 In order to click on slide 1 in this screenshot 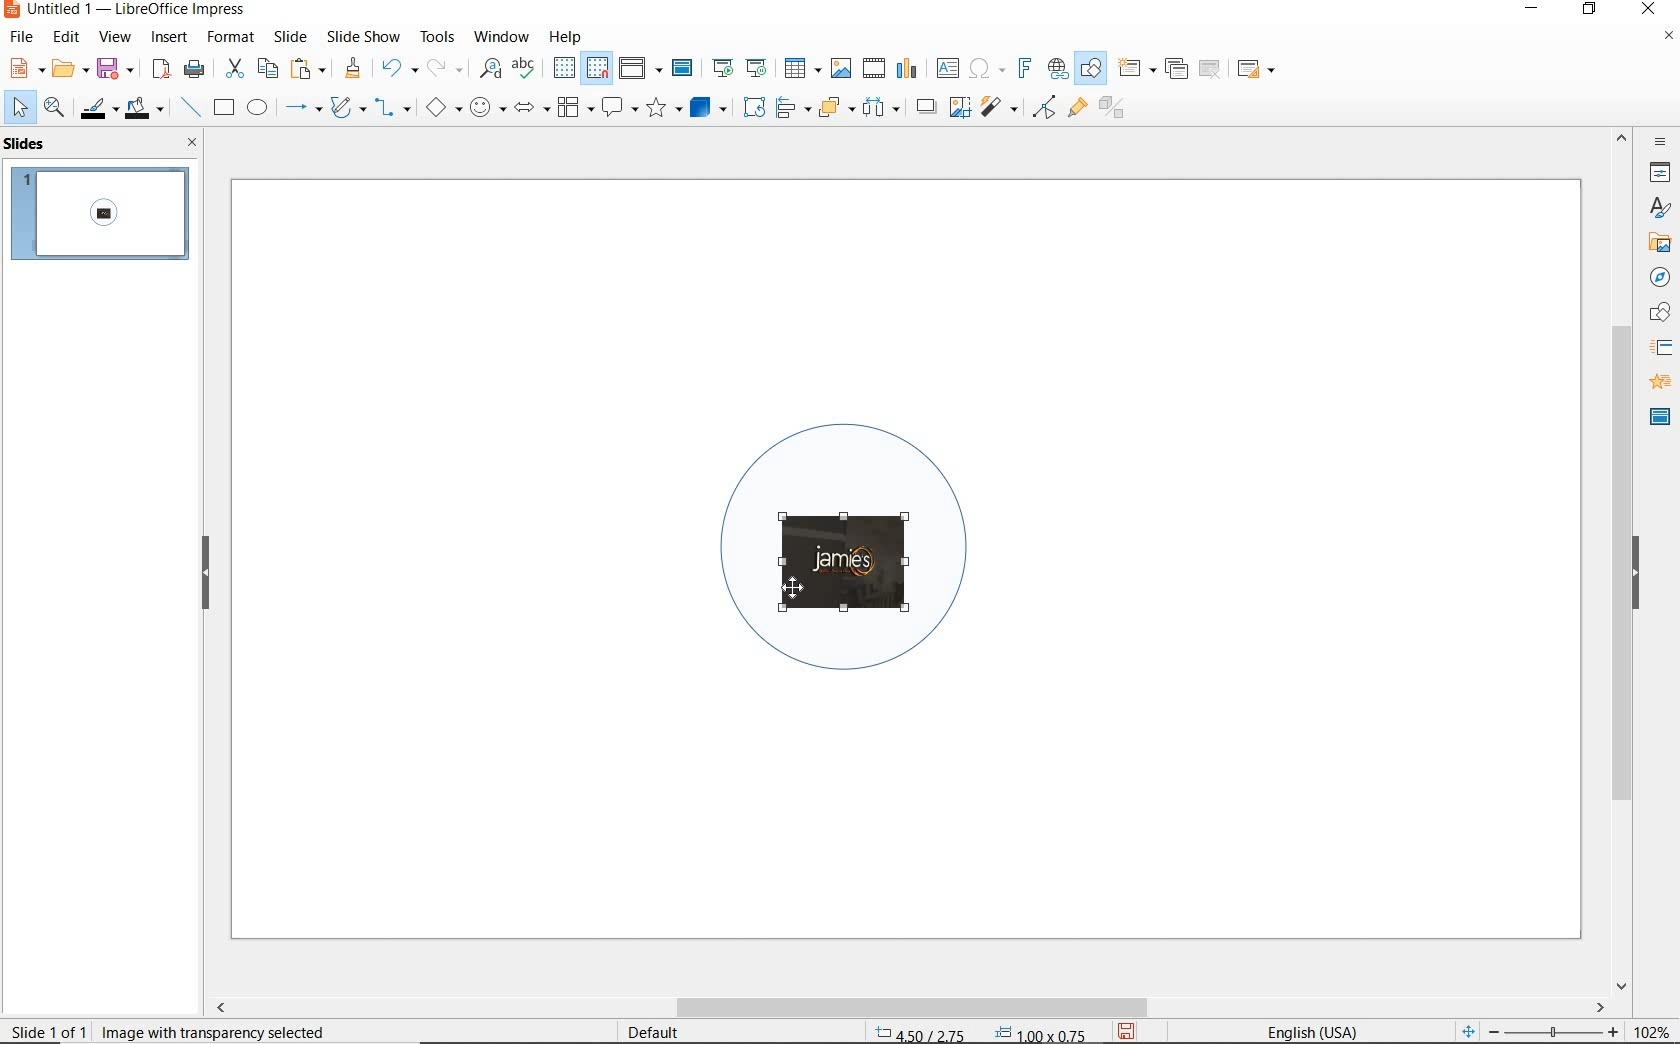, I will do `click(103, 216)`.